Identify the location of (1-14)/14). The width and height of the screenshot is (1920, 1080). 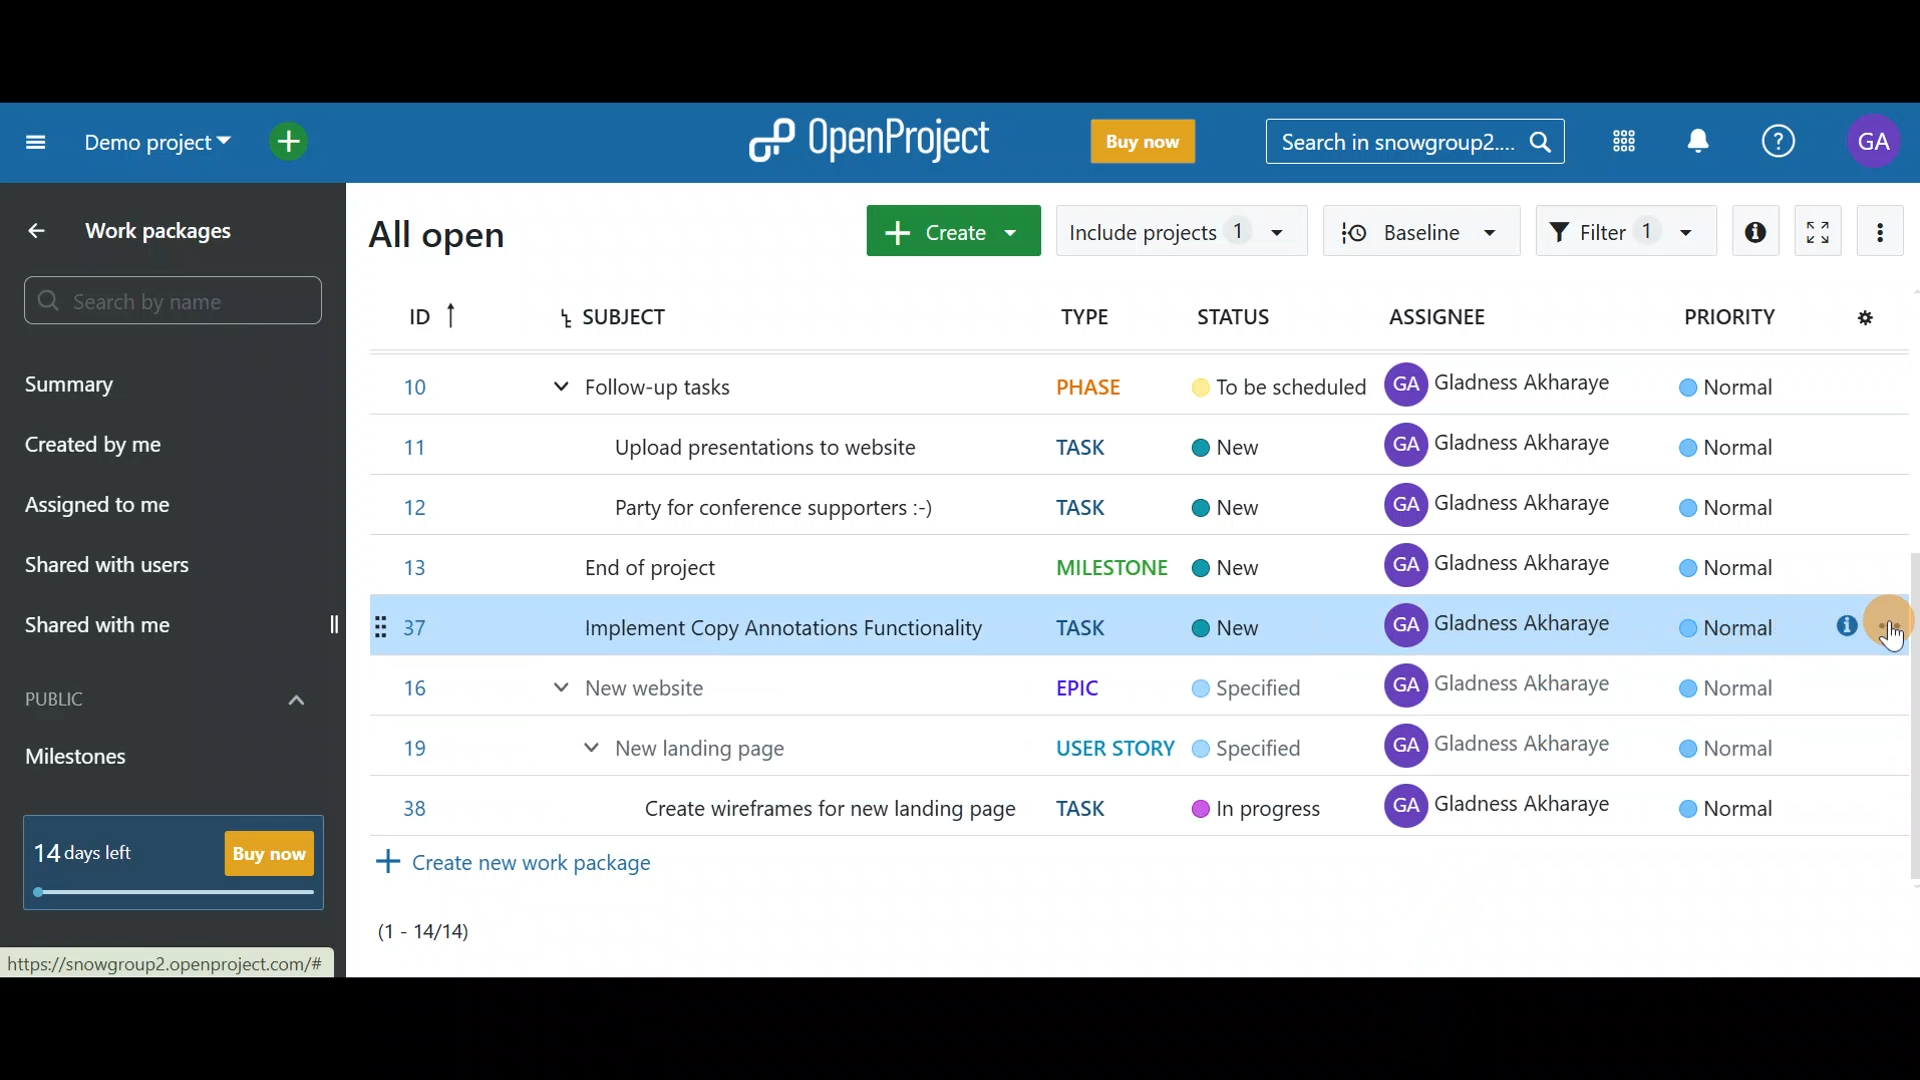
(419, 931).